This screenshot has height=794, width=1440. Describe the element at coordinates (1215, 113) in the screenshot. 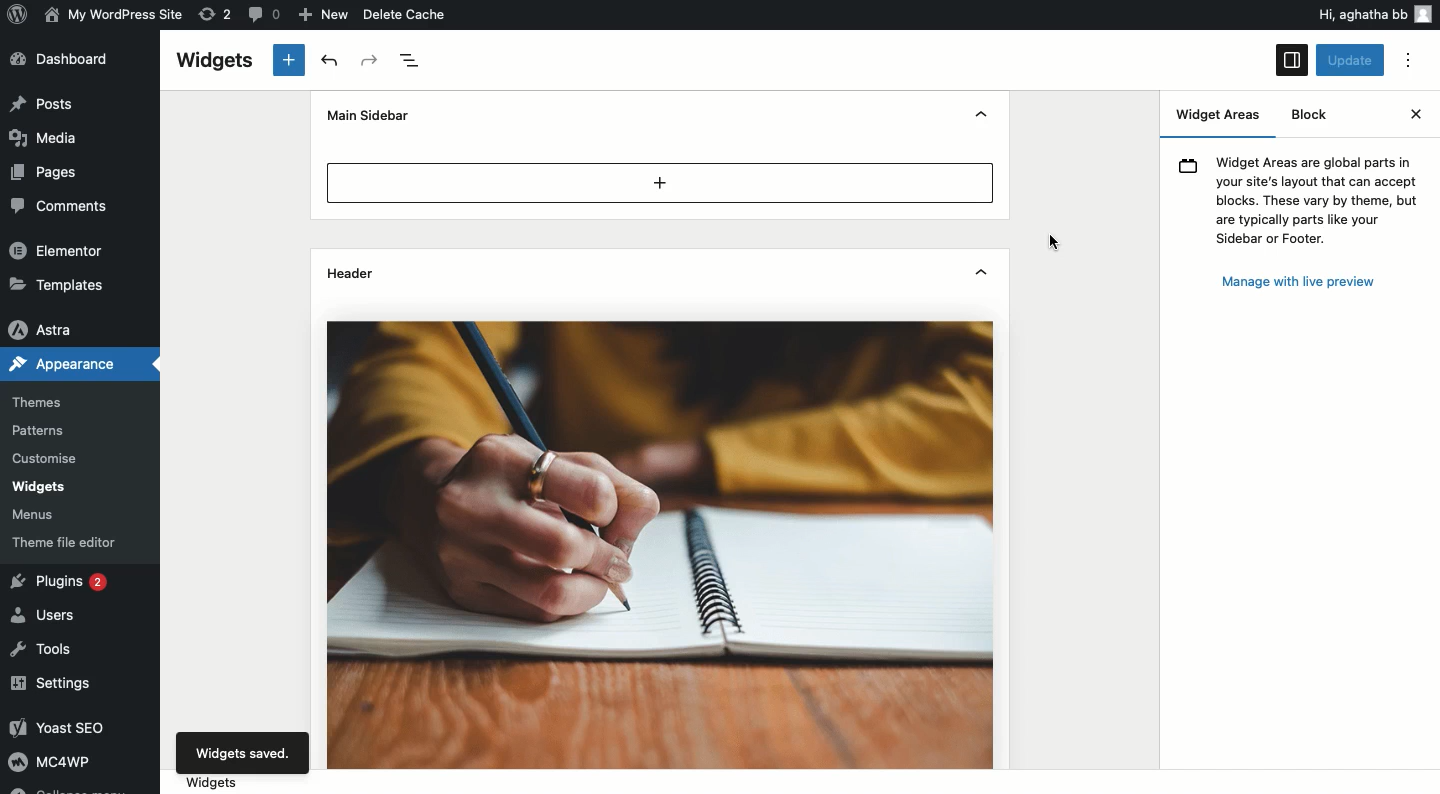

I see `Widget Areas` at that location.